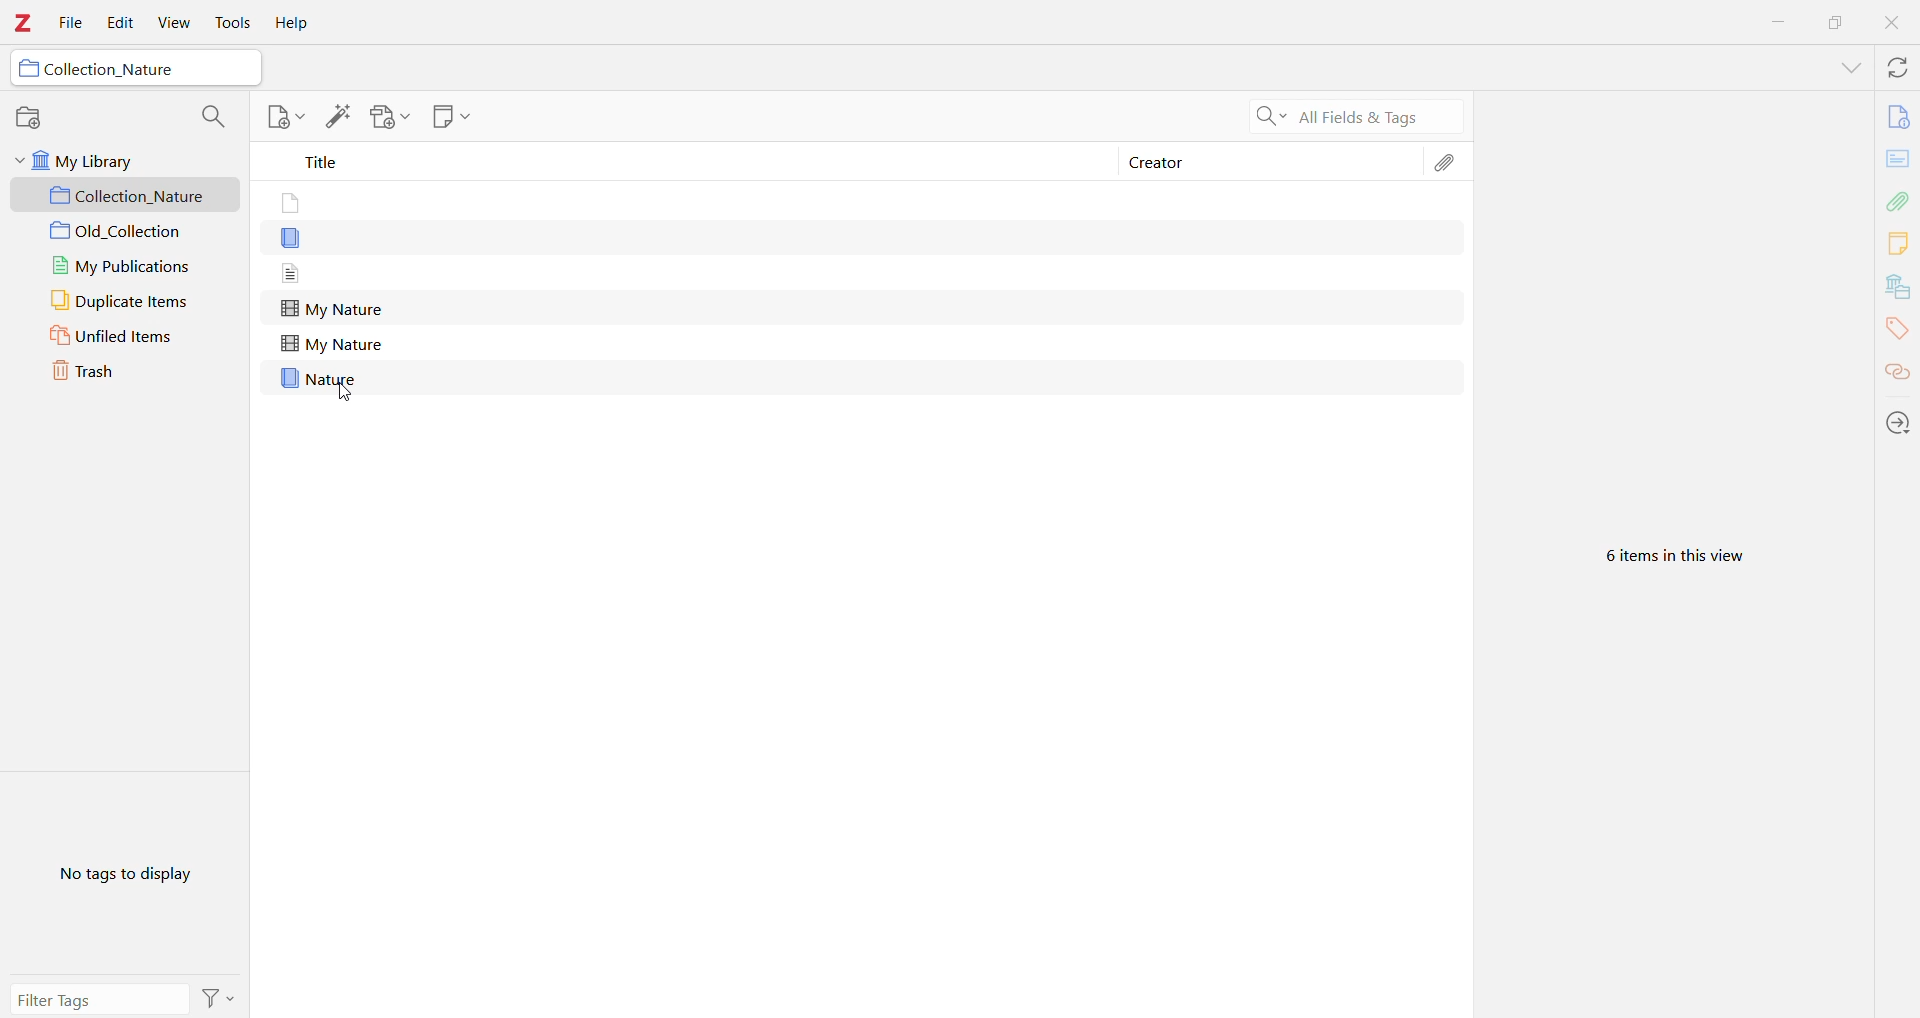 This screenshot has height=1018, width=1920. What do you see at coordinates (218, 998) in the screenshot?
I see `Actions` at bounding box center [218, 998].